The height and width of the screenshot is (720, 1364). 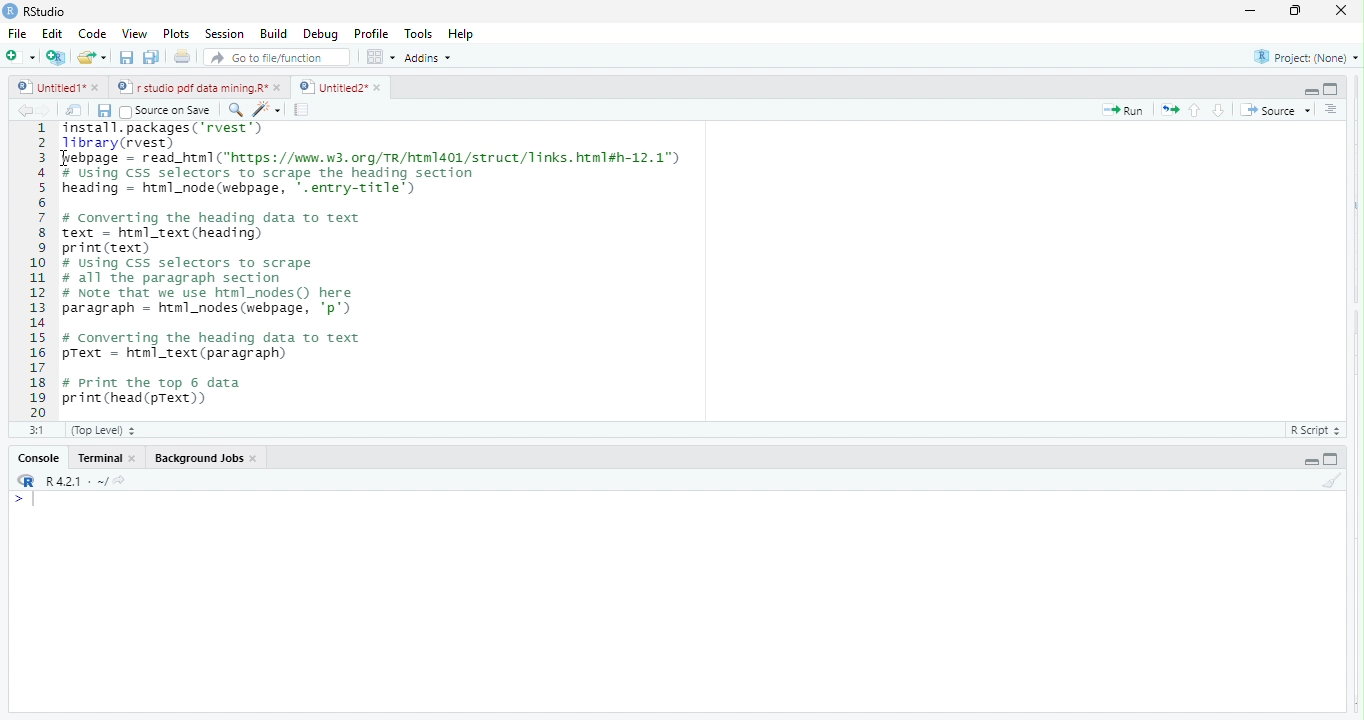 What do you see at coordinates (1196, 111) in the screenshot?
I see `go to previous section/chunk` at bounding box center [1196, 111].